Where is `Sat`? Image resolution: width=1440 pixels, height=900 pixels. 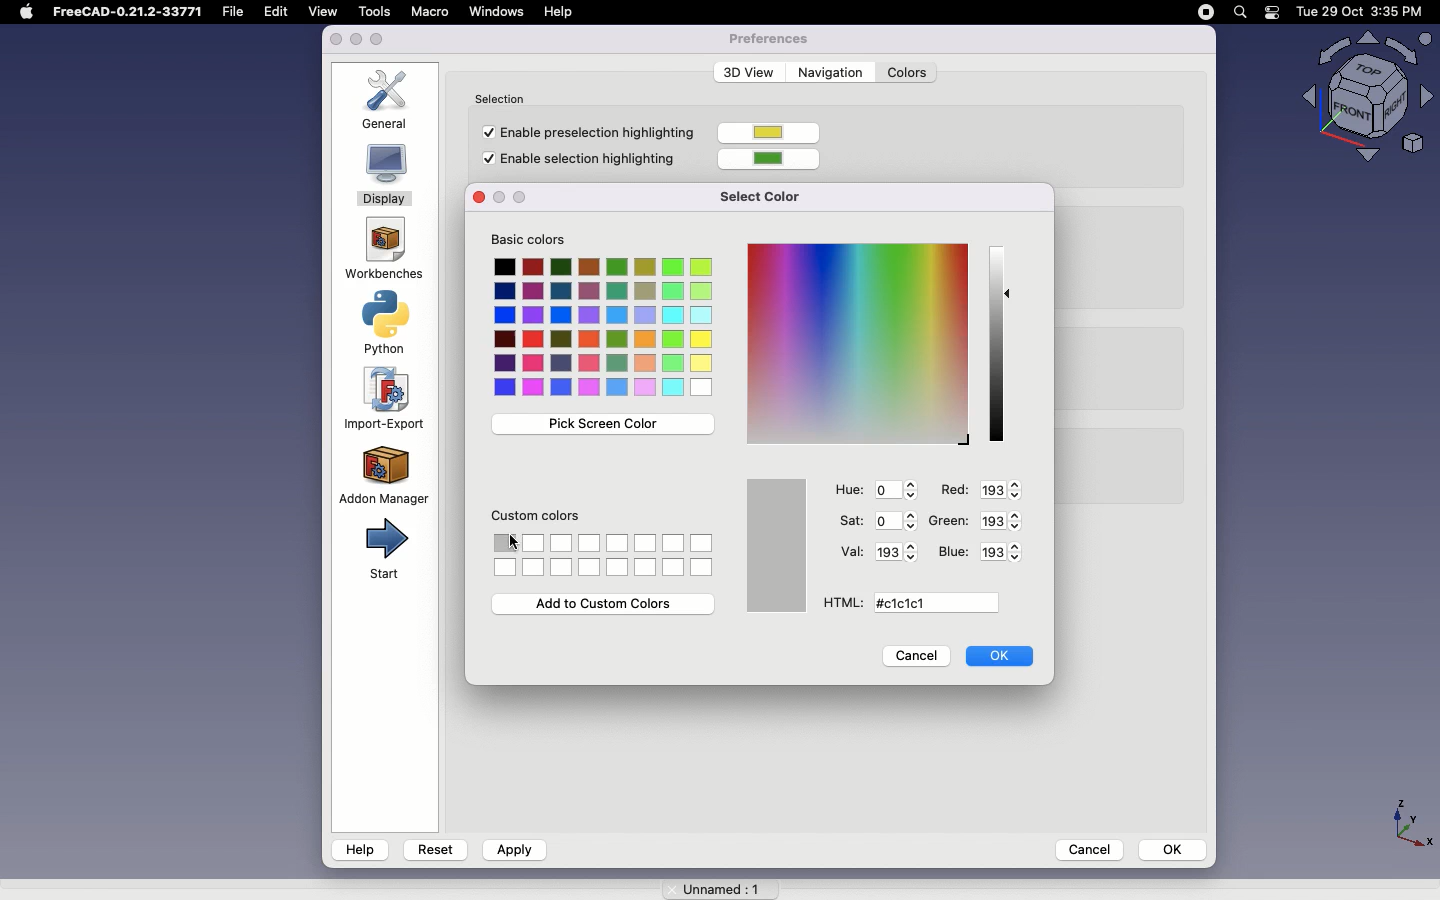
Sat is located at coordinates (850, 521).